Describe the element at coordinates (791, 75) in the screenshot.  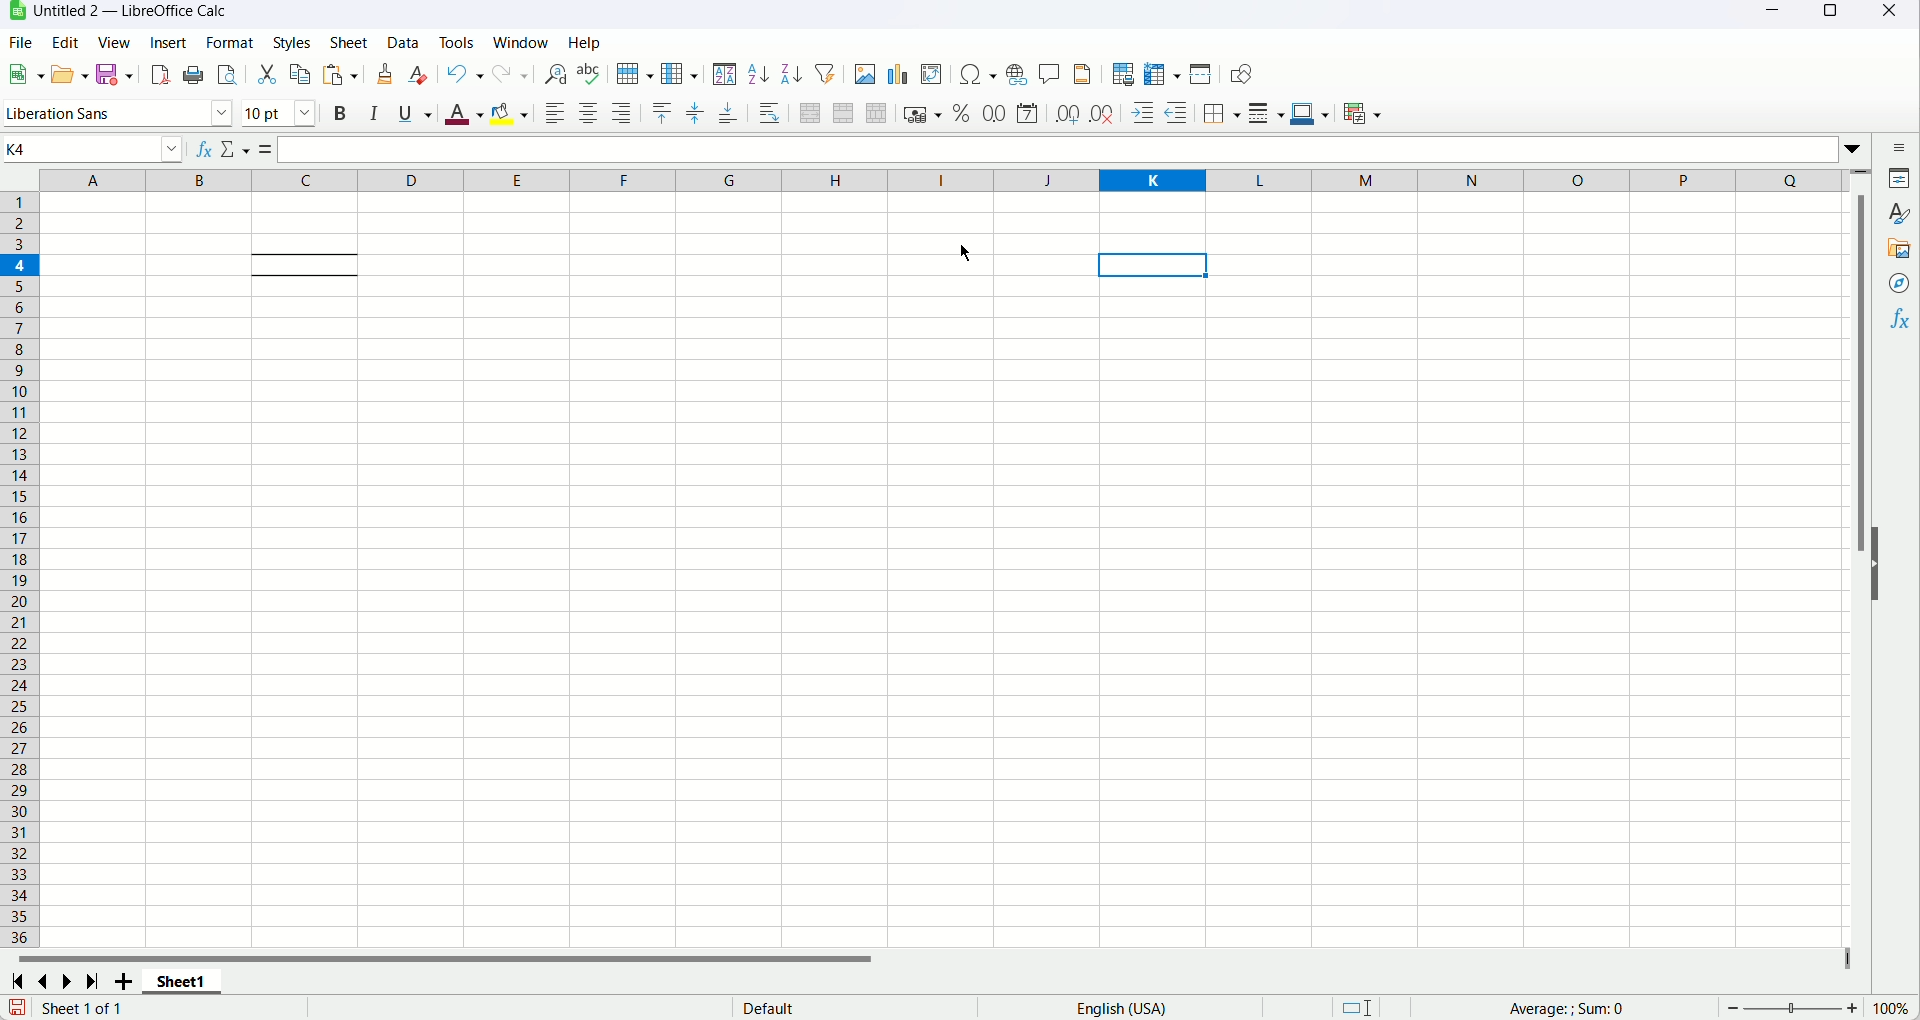
I see `Sort descending` at that location.